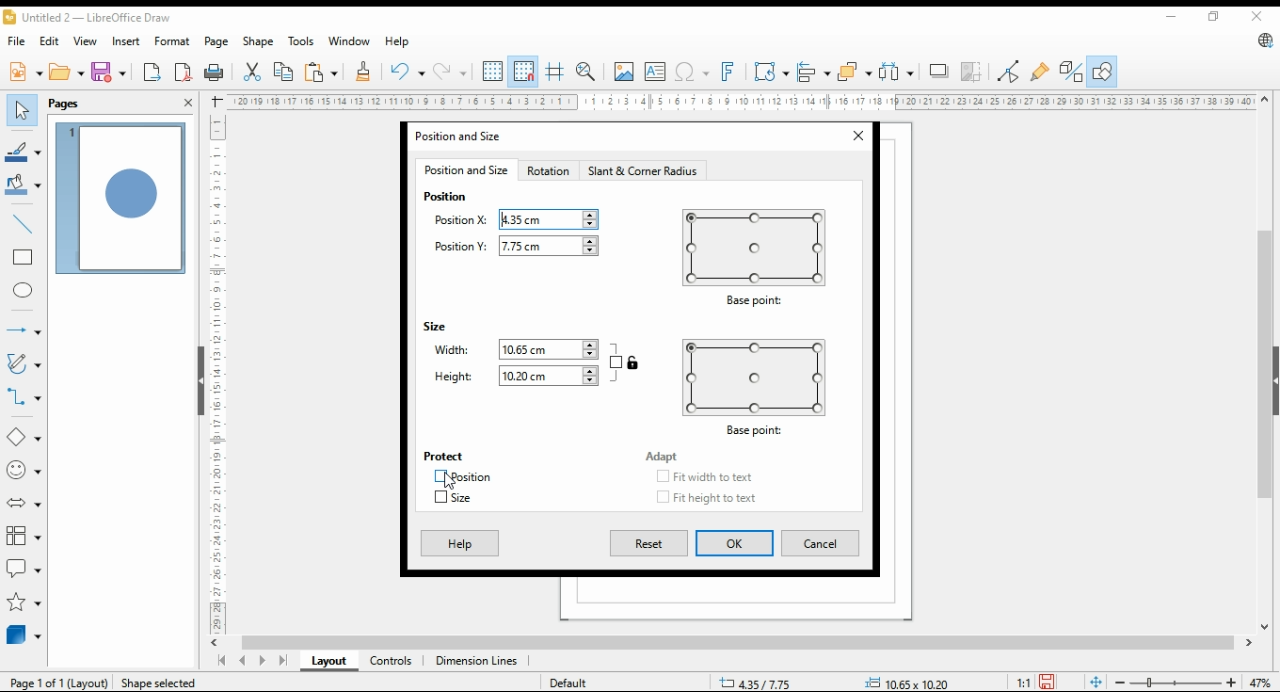 This screenshot has width=1280, height=692. I want to click on 9.98/12.79, so click(759, 684).